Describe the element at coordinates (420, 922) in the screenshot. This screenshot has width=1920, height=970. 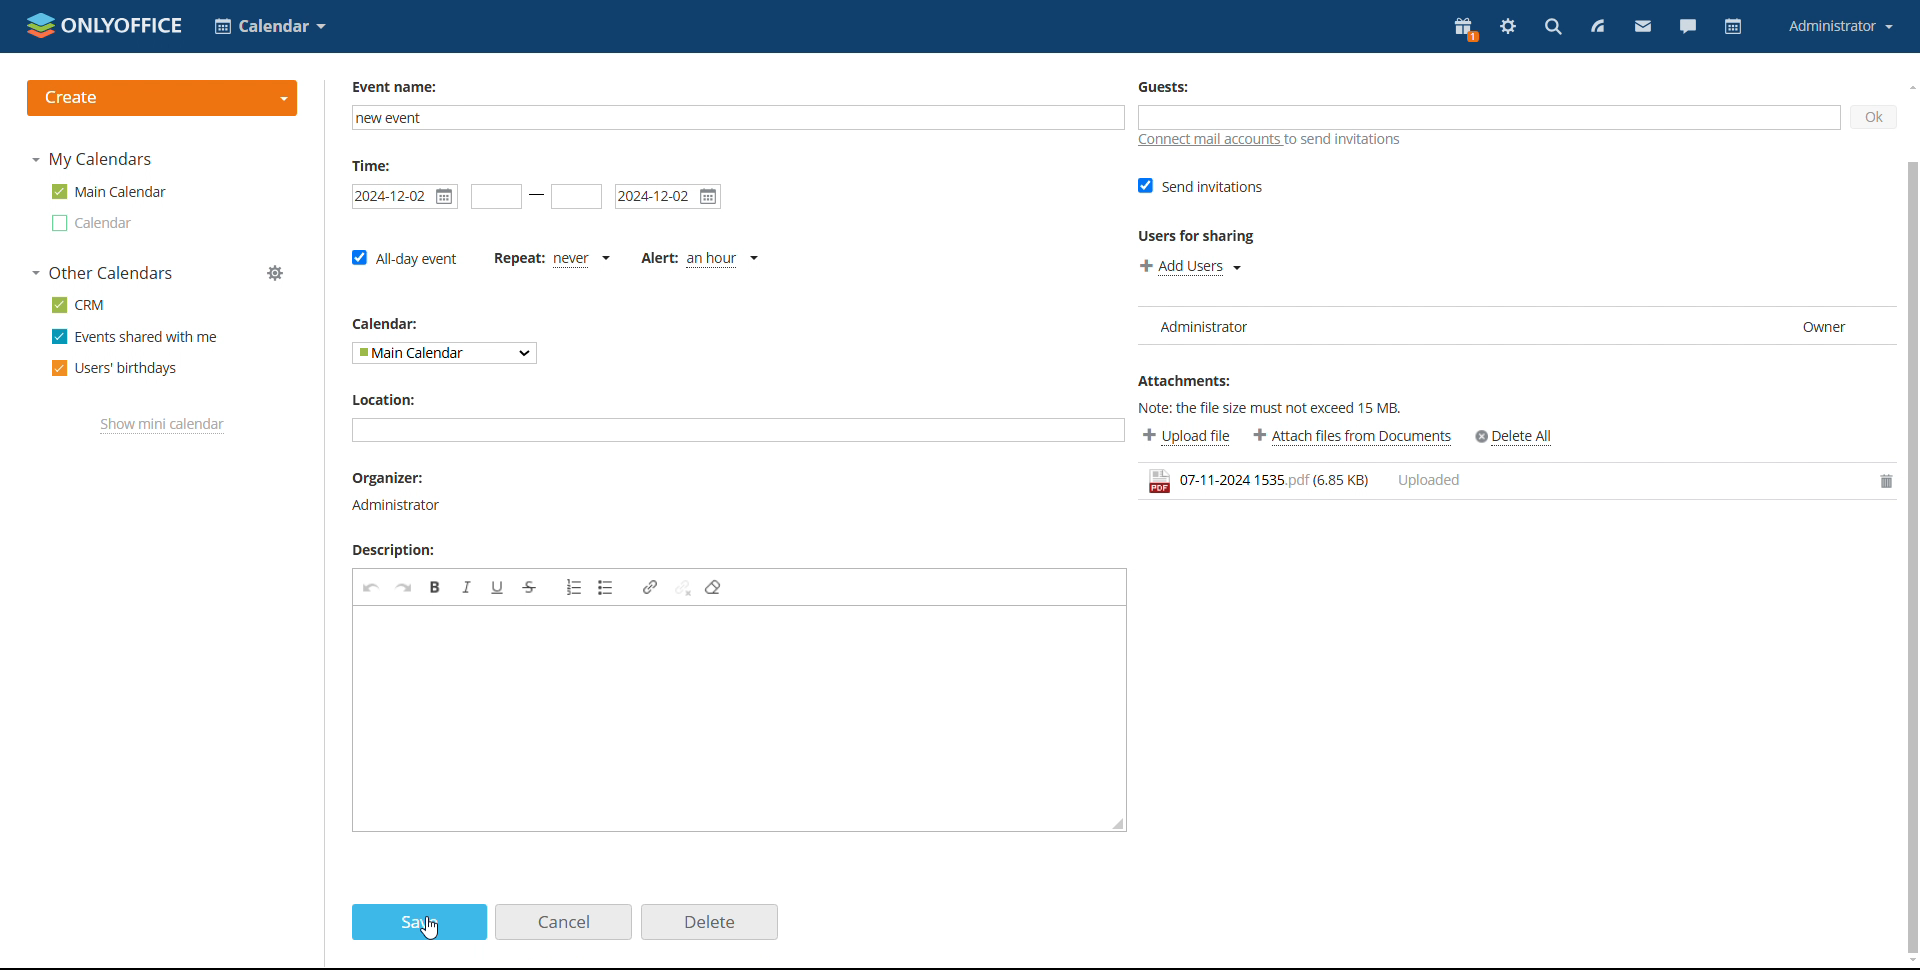
I see `save` at that location.